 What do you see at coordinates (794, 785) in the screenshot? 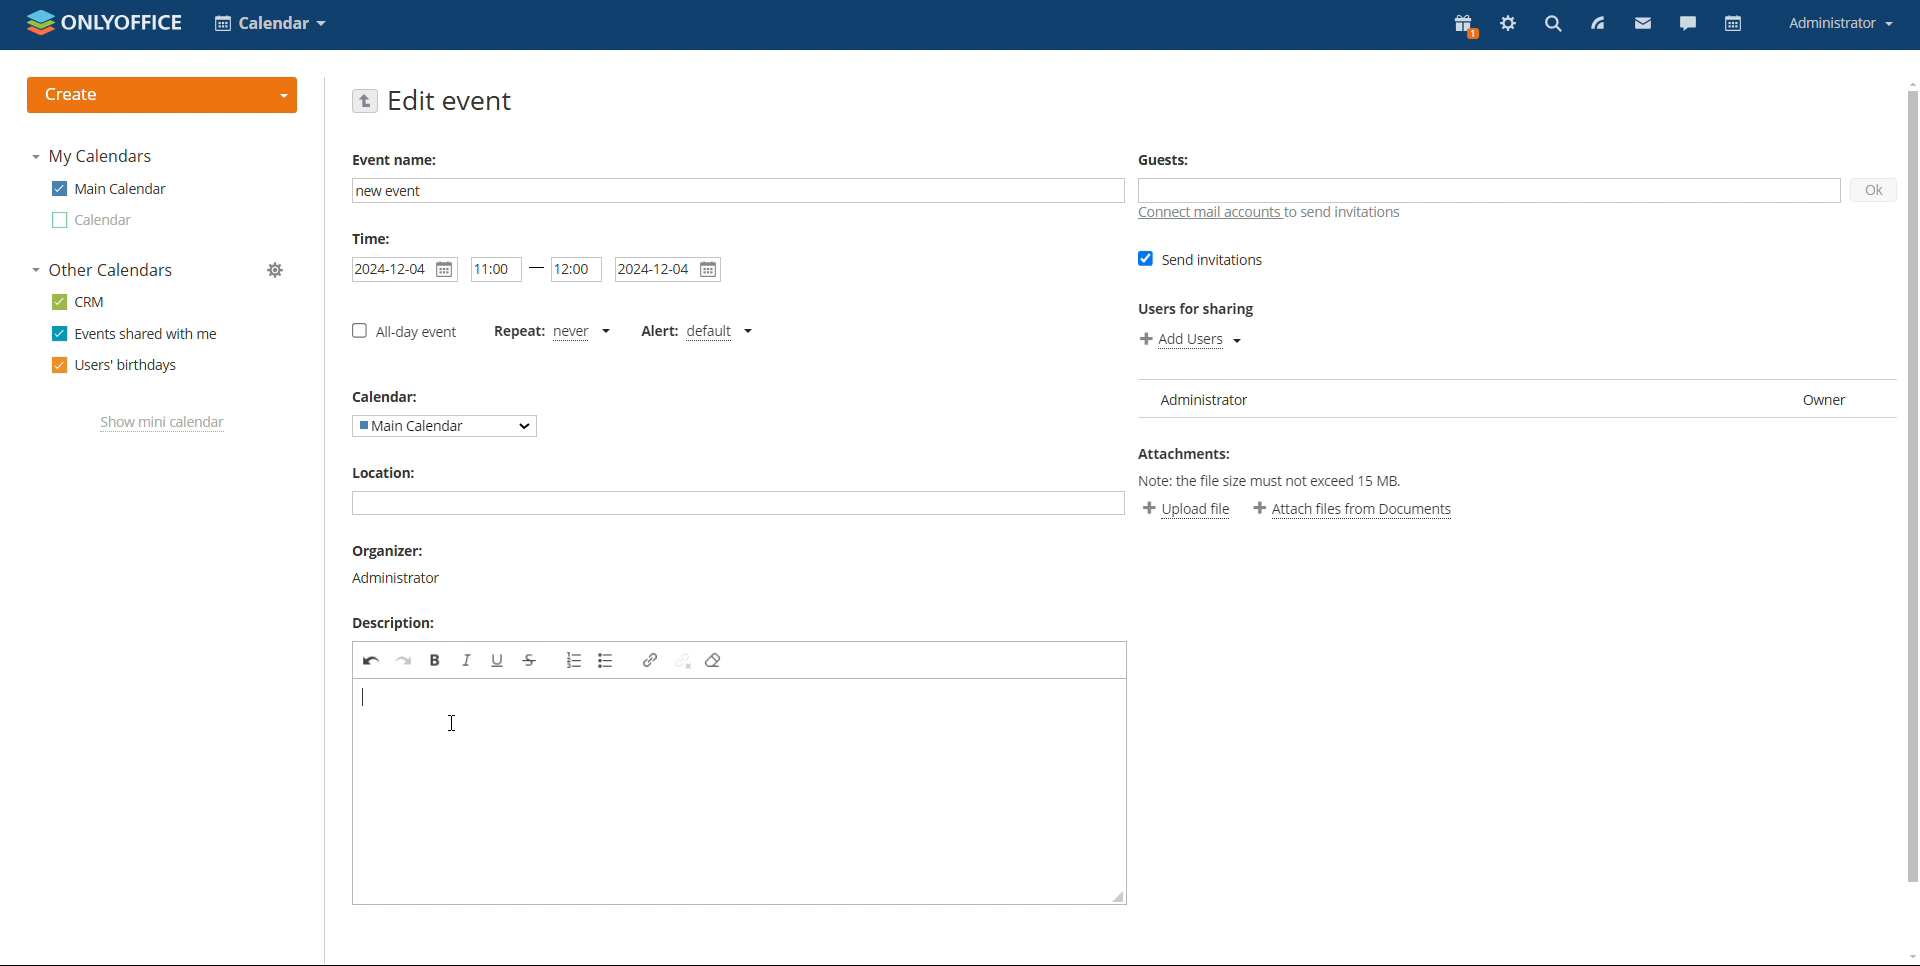
I see `description` at bounding box center [794, 785].